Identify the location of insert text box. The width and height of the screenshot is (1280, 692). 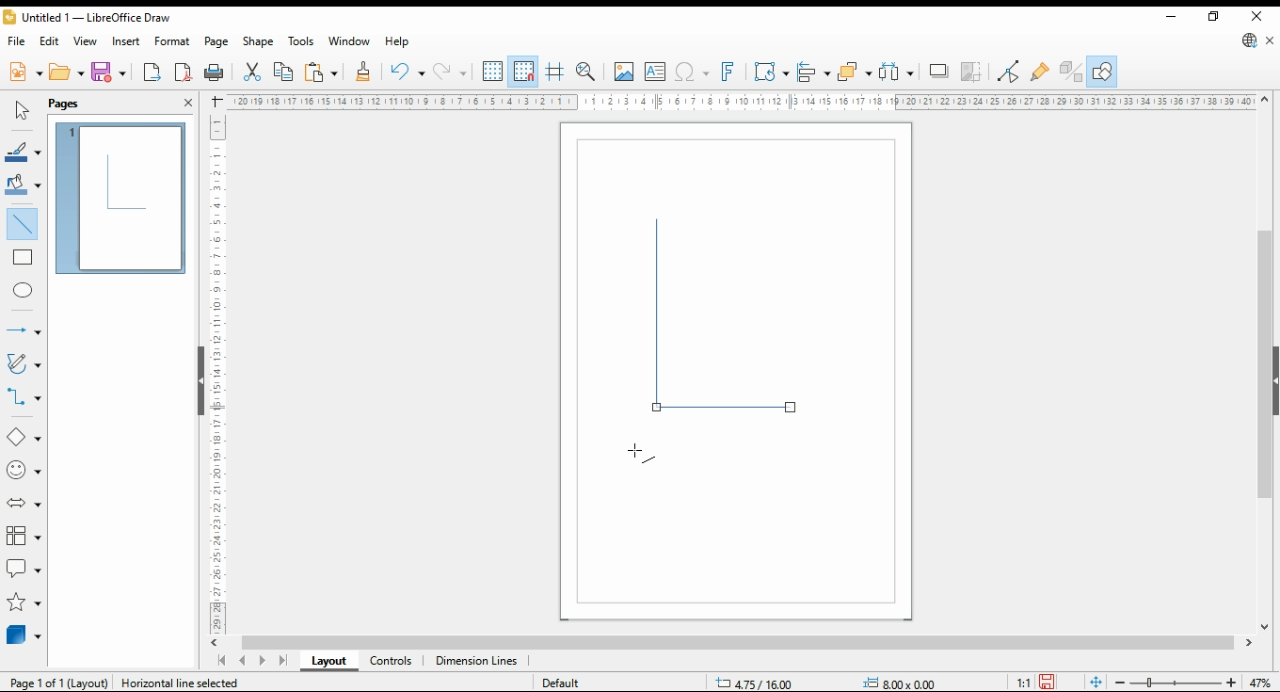
(655, 72).